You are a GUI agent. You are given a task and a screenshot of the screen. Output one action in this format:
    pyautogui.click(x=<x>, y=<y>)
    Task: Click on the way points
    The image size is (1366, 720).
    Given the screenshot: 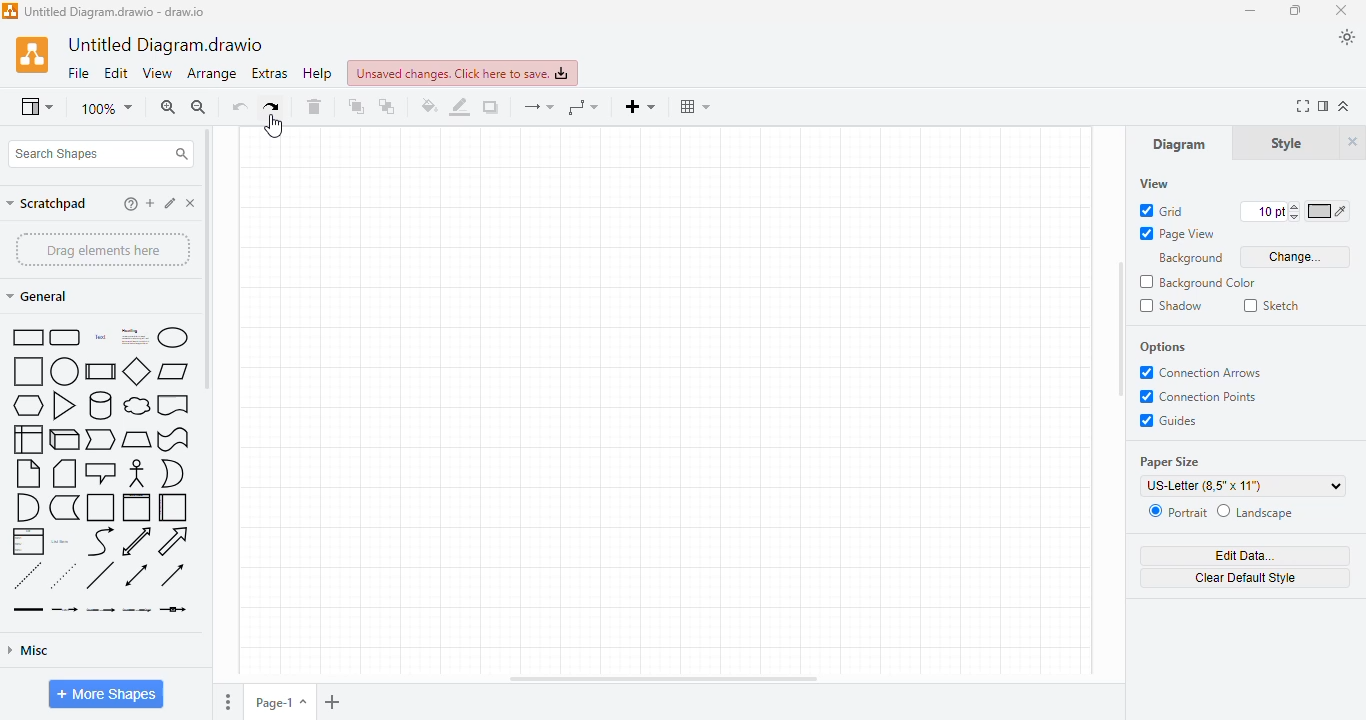 What is the action you would take?
    pyautogui.click(x=582, y=107)
    